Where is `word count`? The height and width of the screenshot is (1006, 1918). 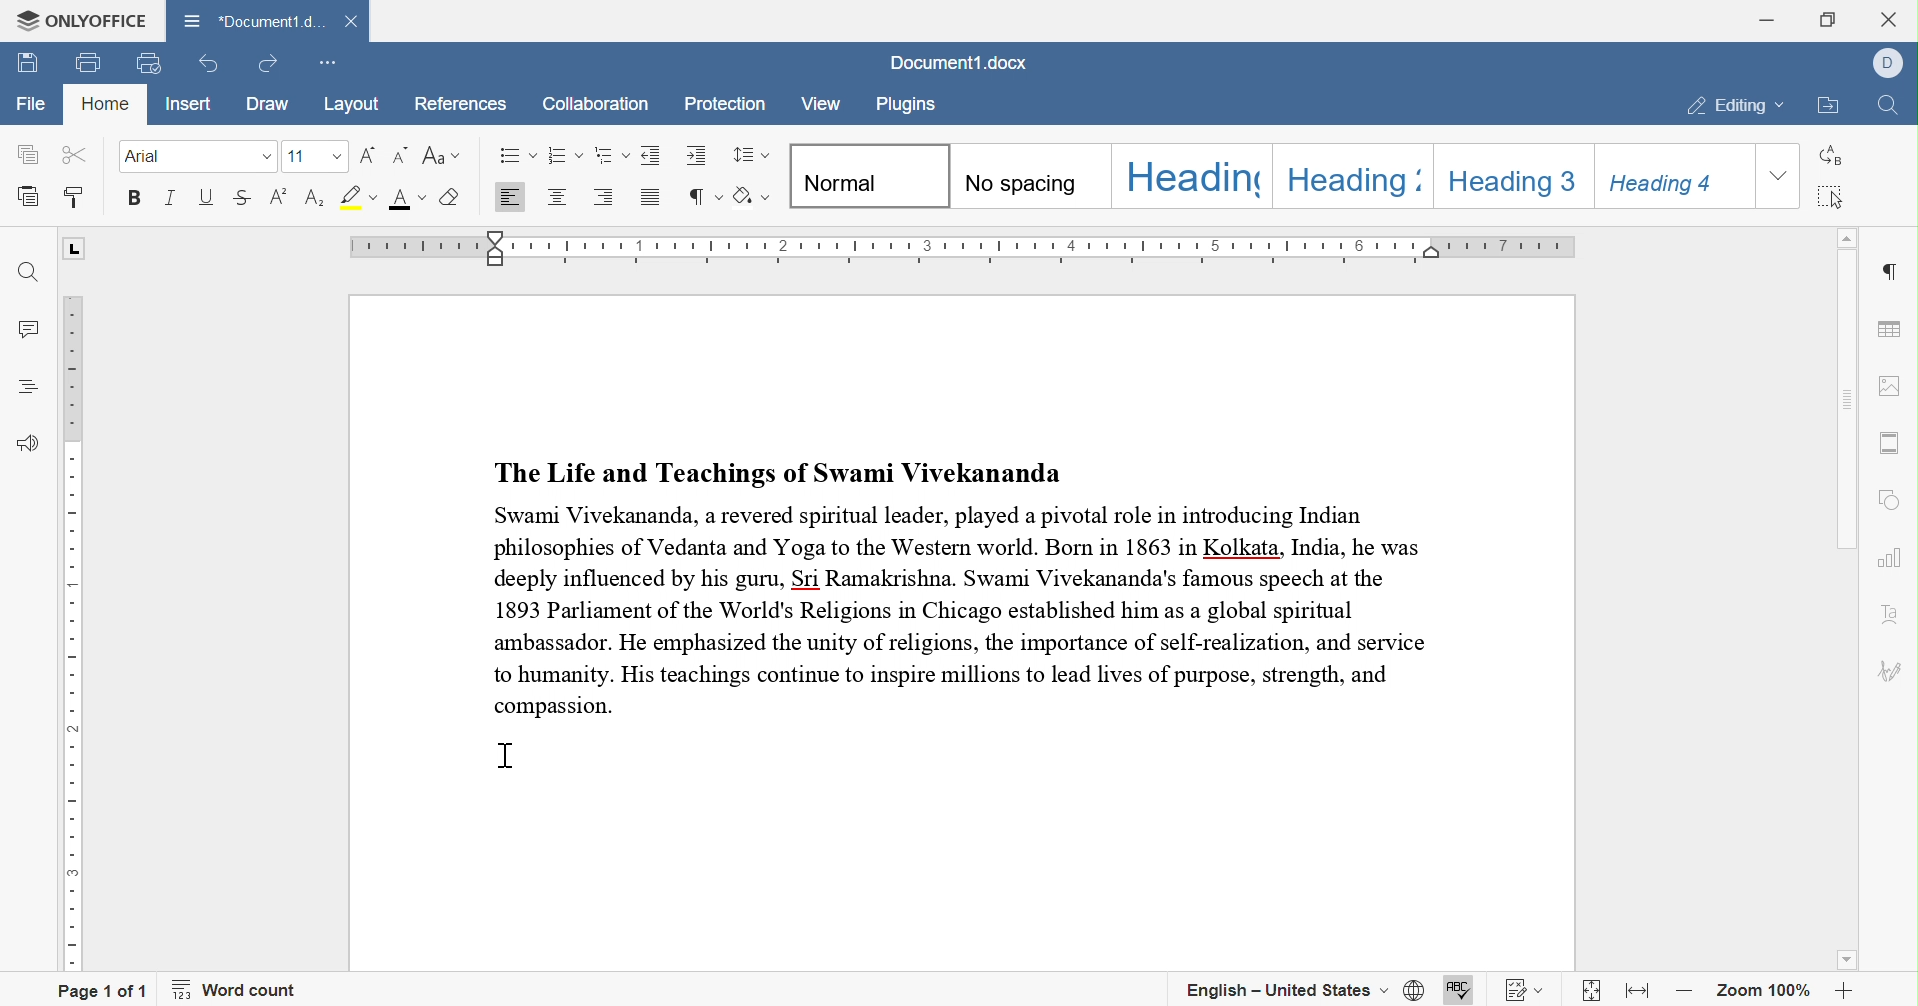
word count is located at coordinates (235, 990).